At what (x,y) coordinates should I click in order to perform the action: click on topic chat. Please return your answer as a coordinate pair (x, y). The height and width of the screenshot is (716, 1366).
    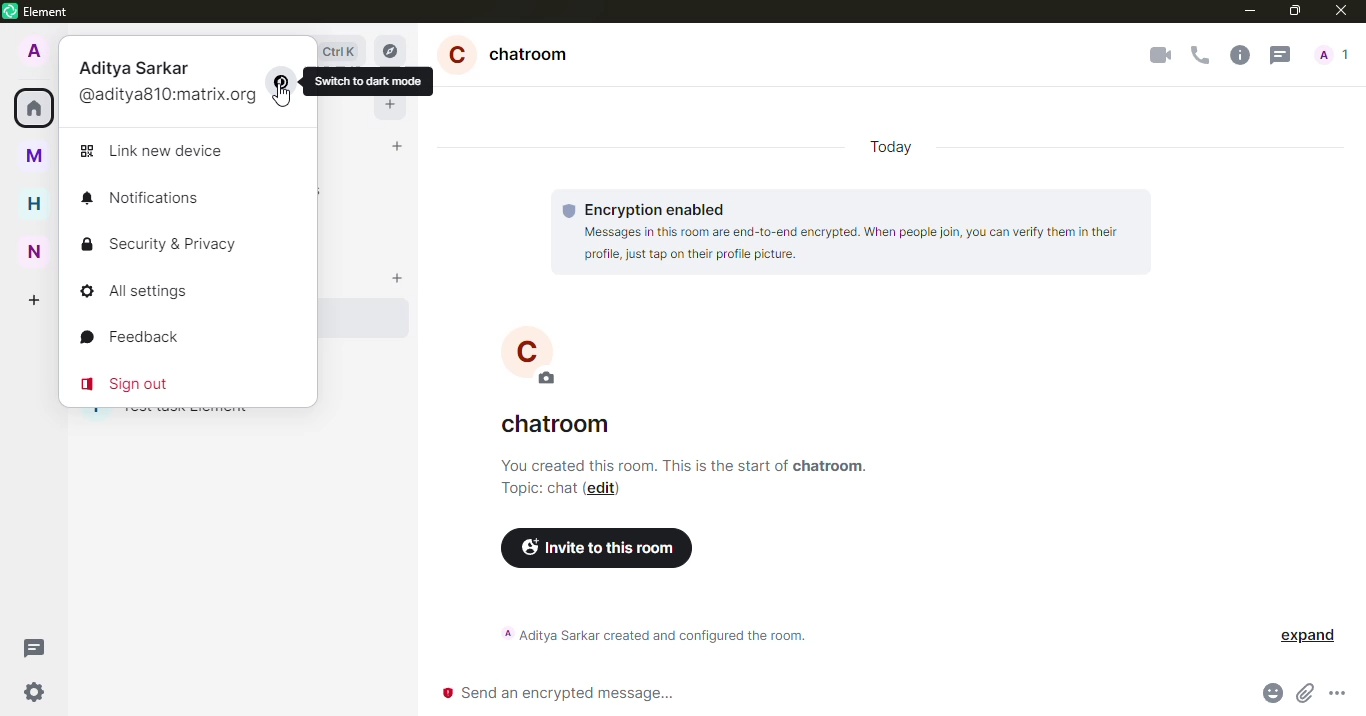
    Looking at the image, I should click on (536, 488).